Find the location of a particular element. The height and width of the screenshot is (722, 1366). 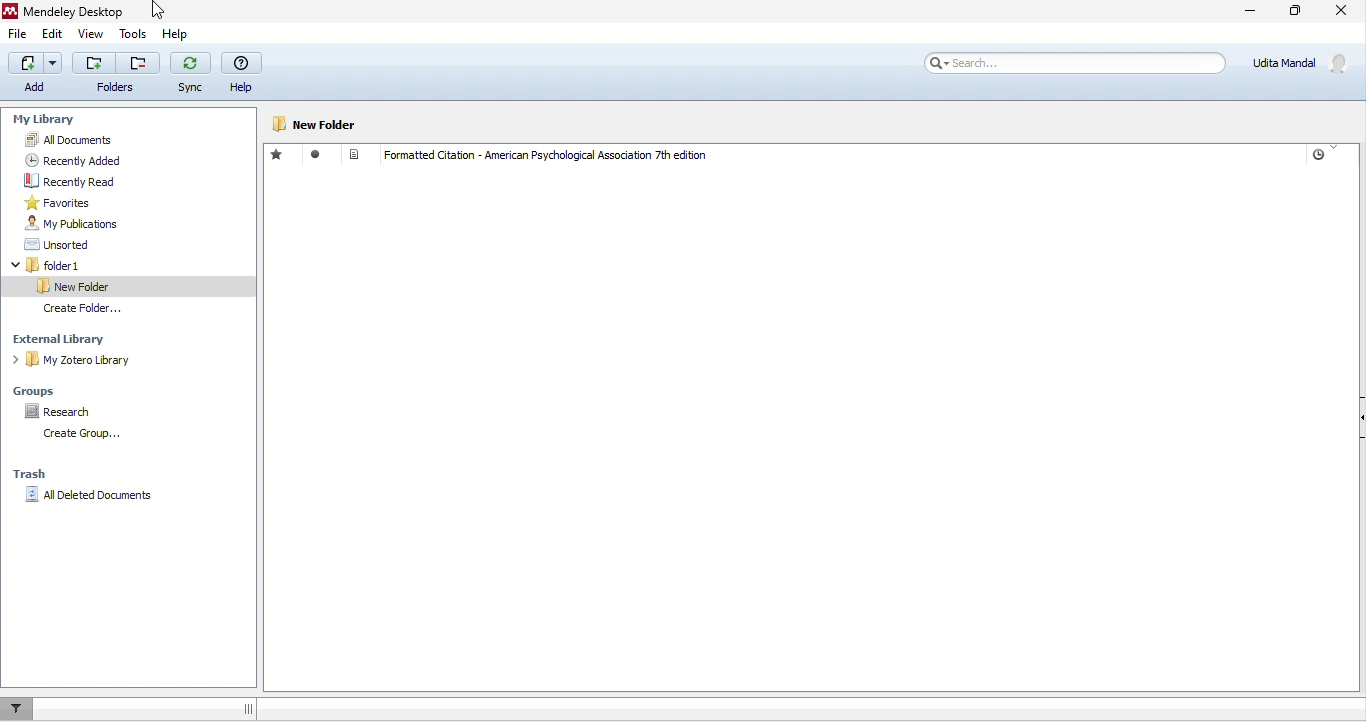

search is located at coordinates (1072, 63).